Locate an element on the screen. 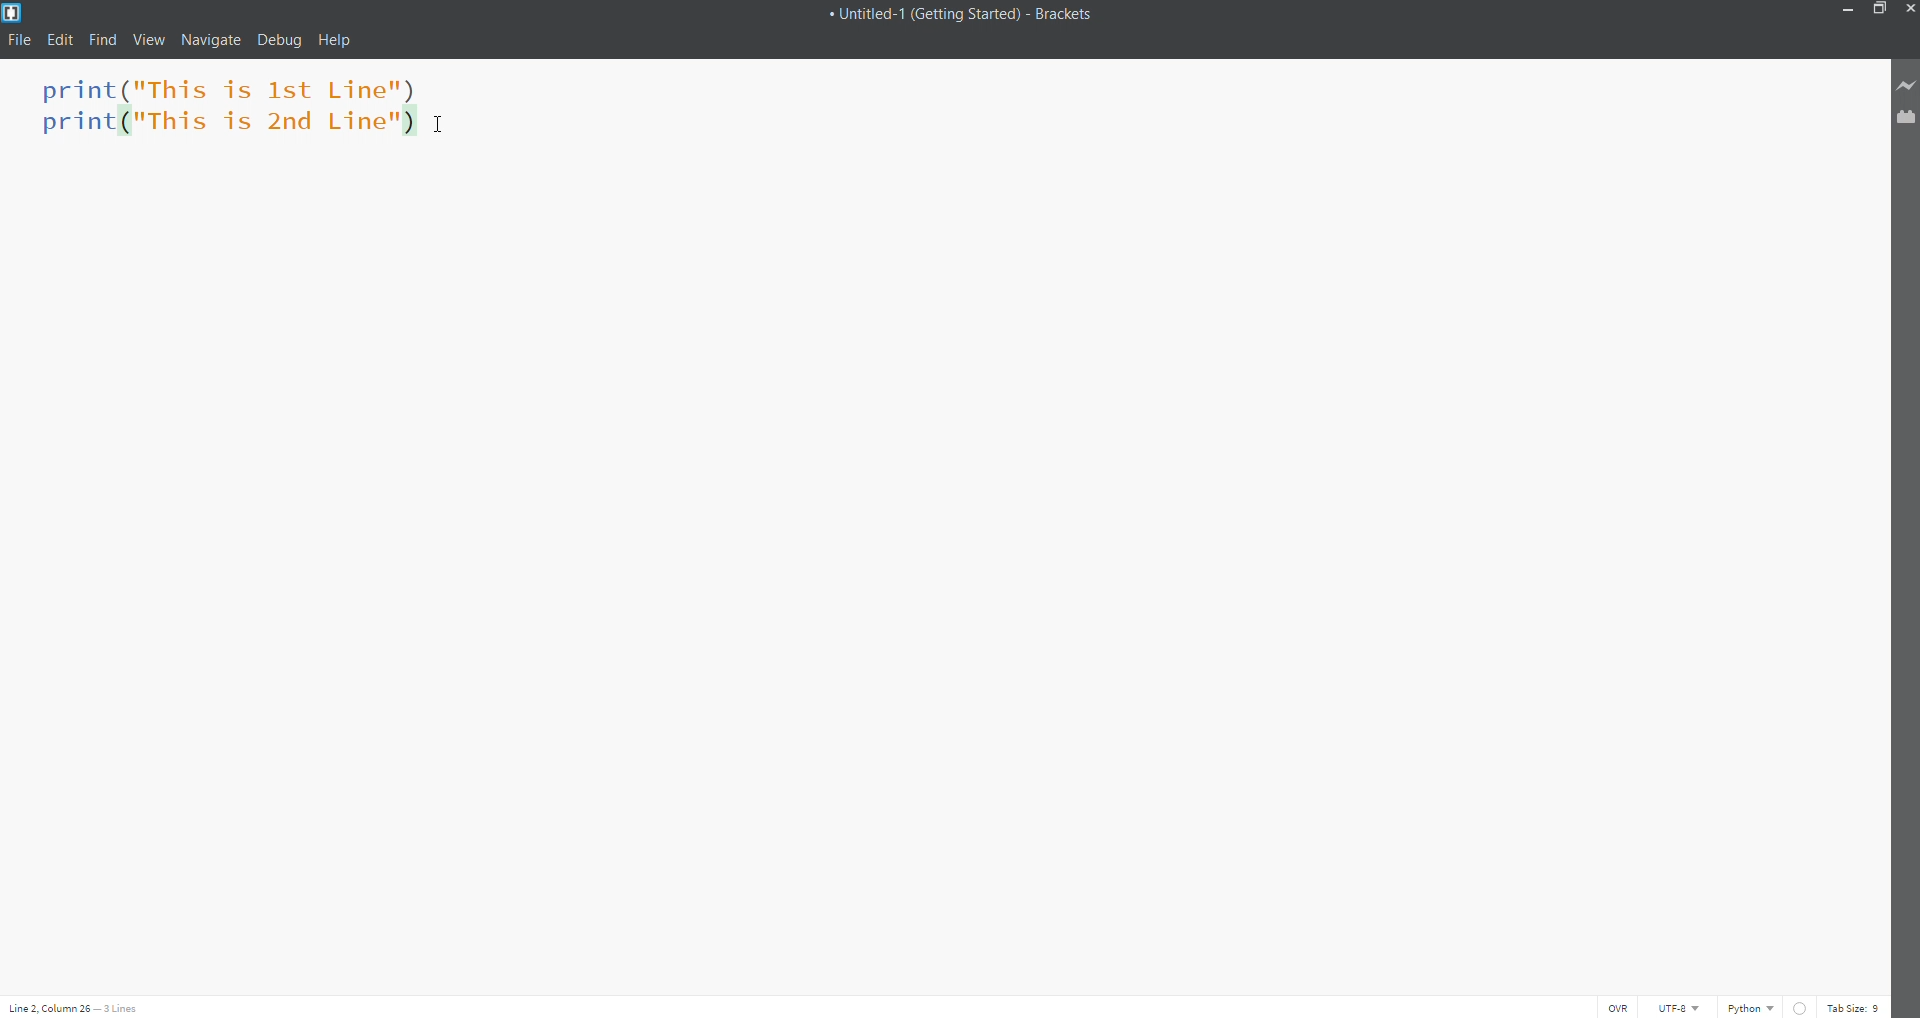 This screenshot has width=1920, height=1018. Linting is disabled is located at coordinates (1798, 1006).